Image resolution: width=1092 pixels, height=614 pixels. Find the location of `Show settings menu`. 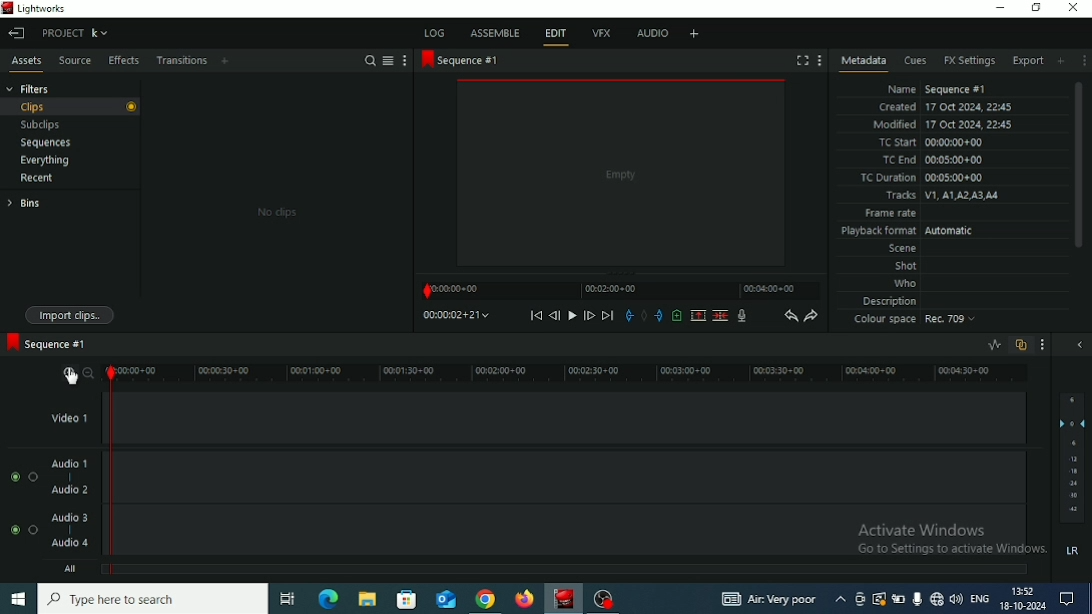

Show settings menu is located at coordinates (1042, 345).